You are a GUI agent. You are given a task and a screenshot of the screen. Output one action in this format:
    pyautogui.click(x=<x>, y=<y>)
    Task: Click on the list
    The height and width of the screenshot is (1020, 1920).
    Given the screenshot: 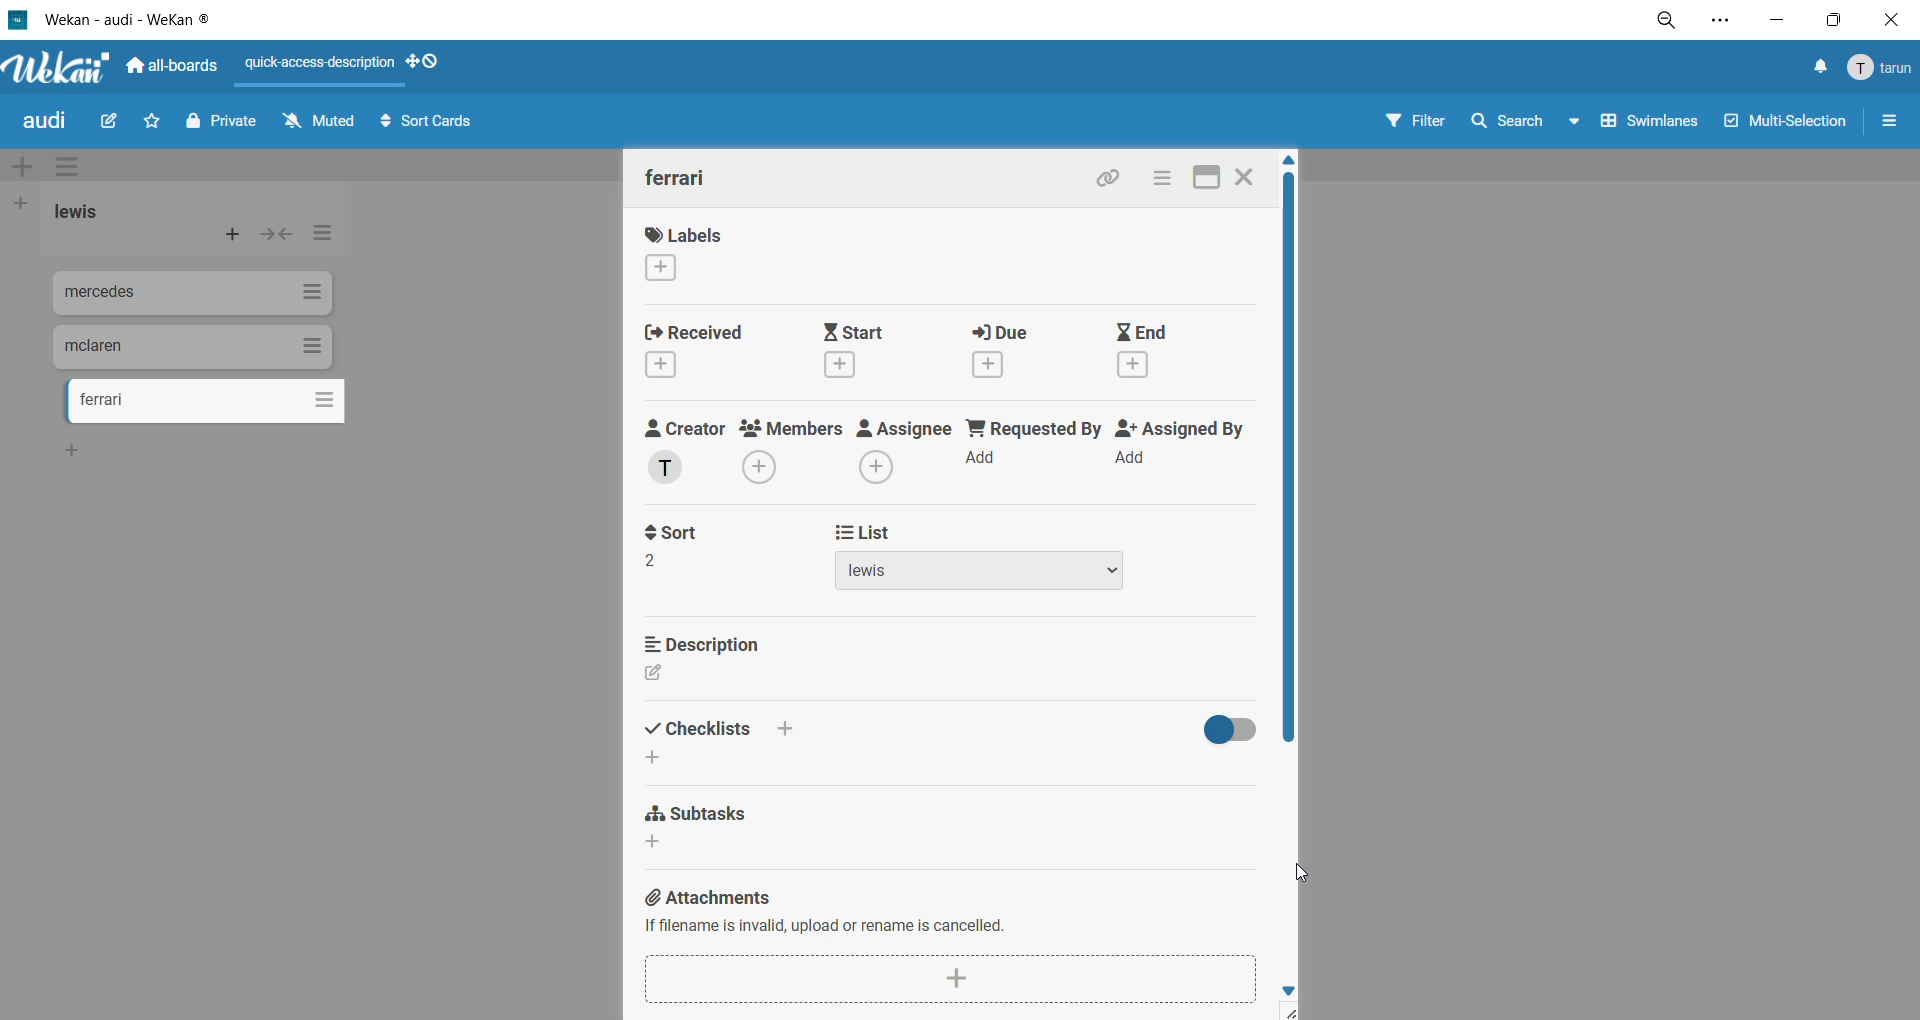 What is the action you would take?
    pyautogui.click(x=975, y=552)
    